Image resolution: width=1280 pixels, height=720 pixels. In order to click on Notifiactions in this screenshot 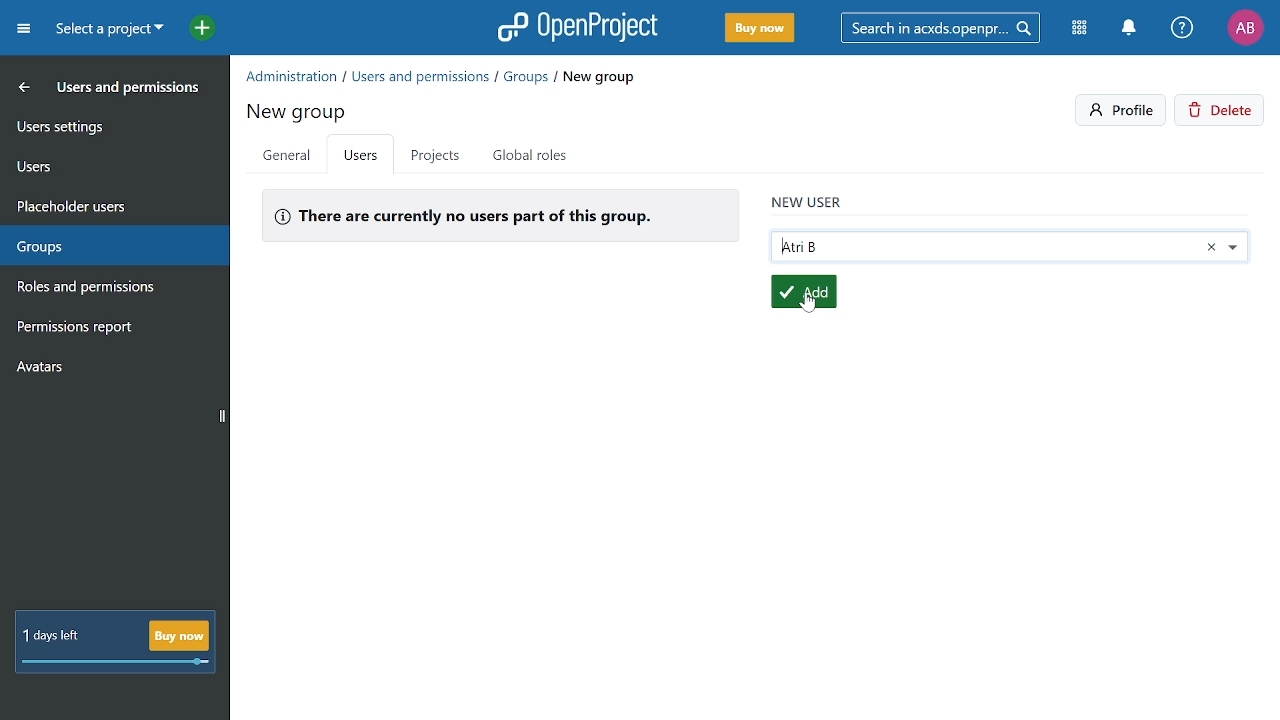, I will do `click(1134, 29)`.